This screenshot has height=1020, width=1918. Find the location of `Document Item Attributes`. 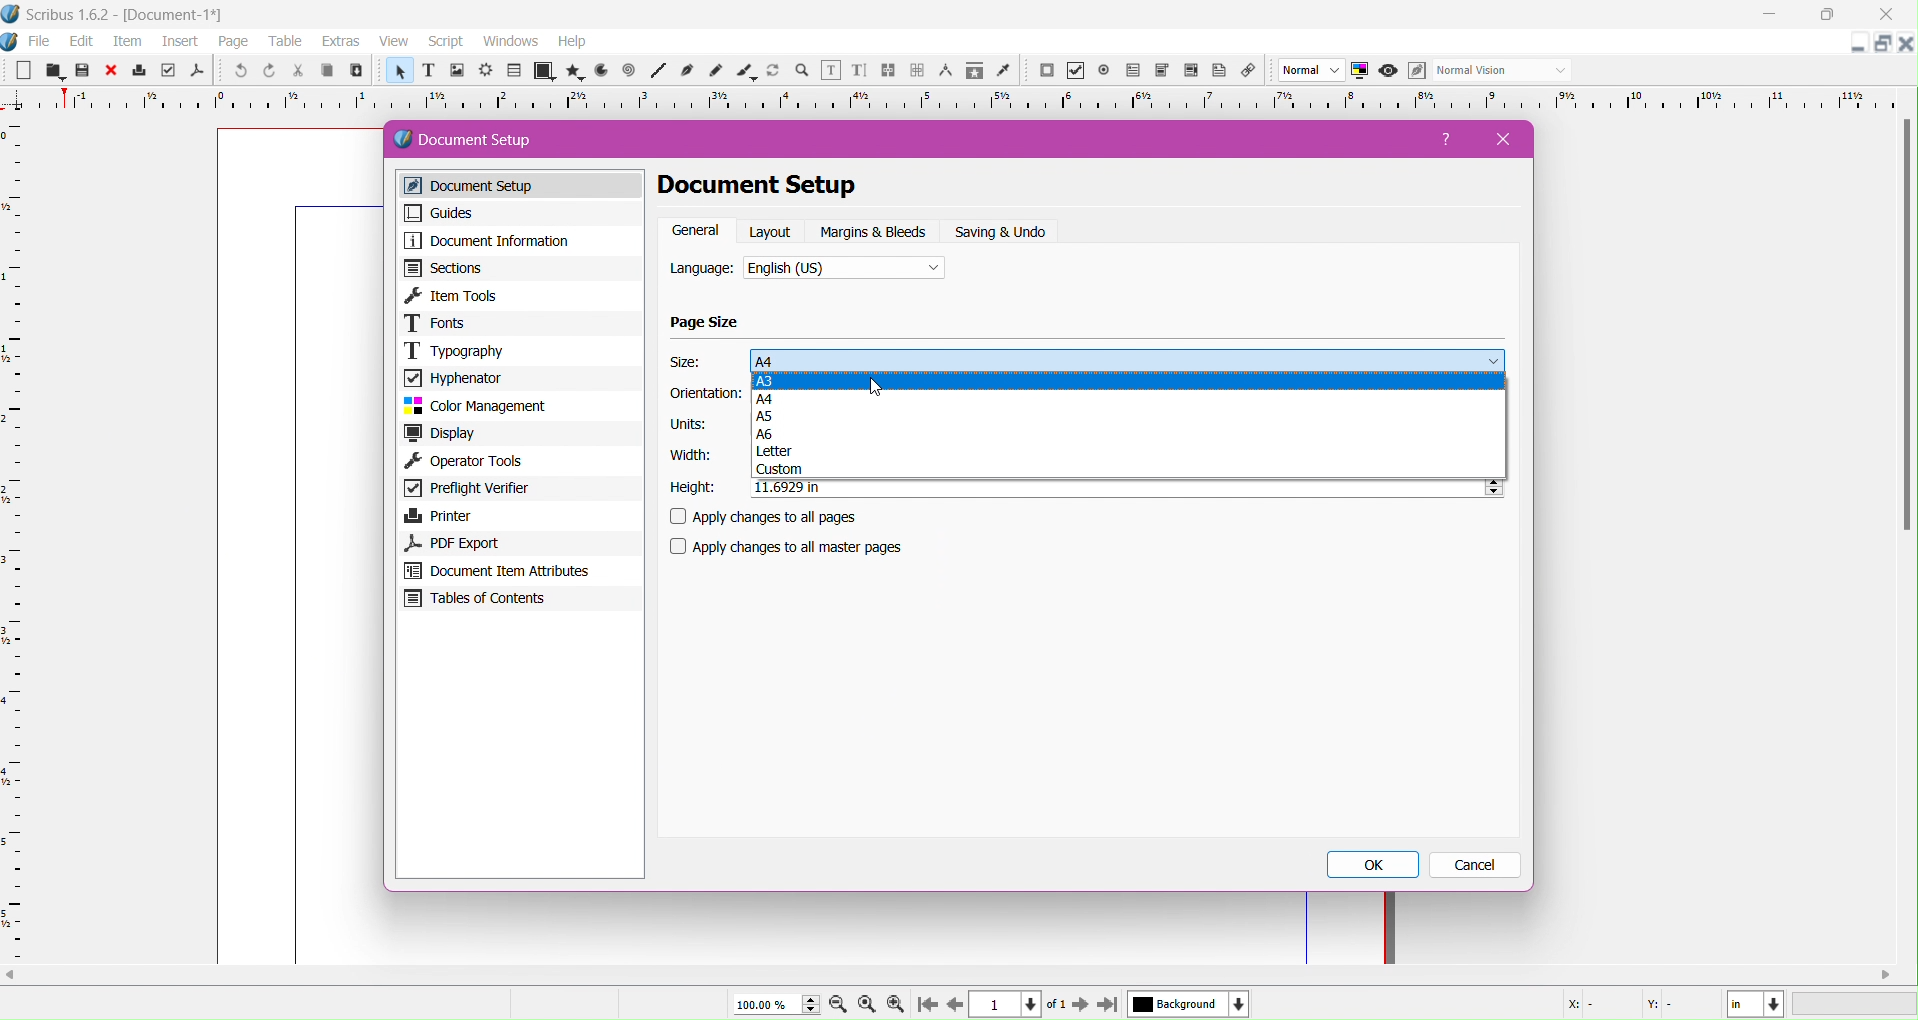

Document Item Attributes is located at coordinates (519, 571).